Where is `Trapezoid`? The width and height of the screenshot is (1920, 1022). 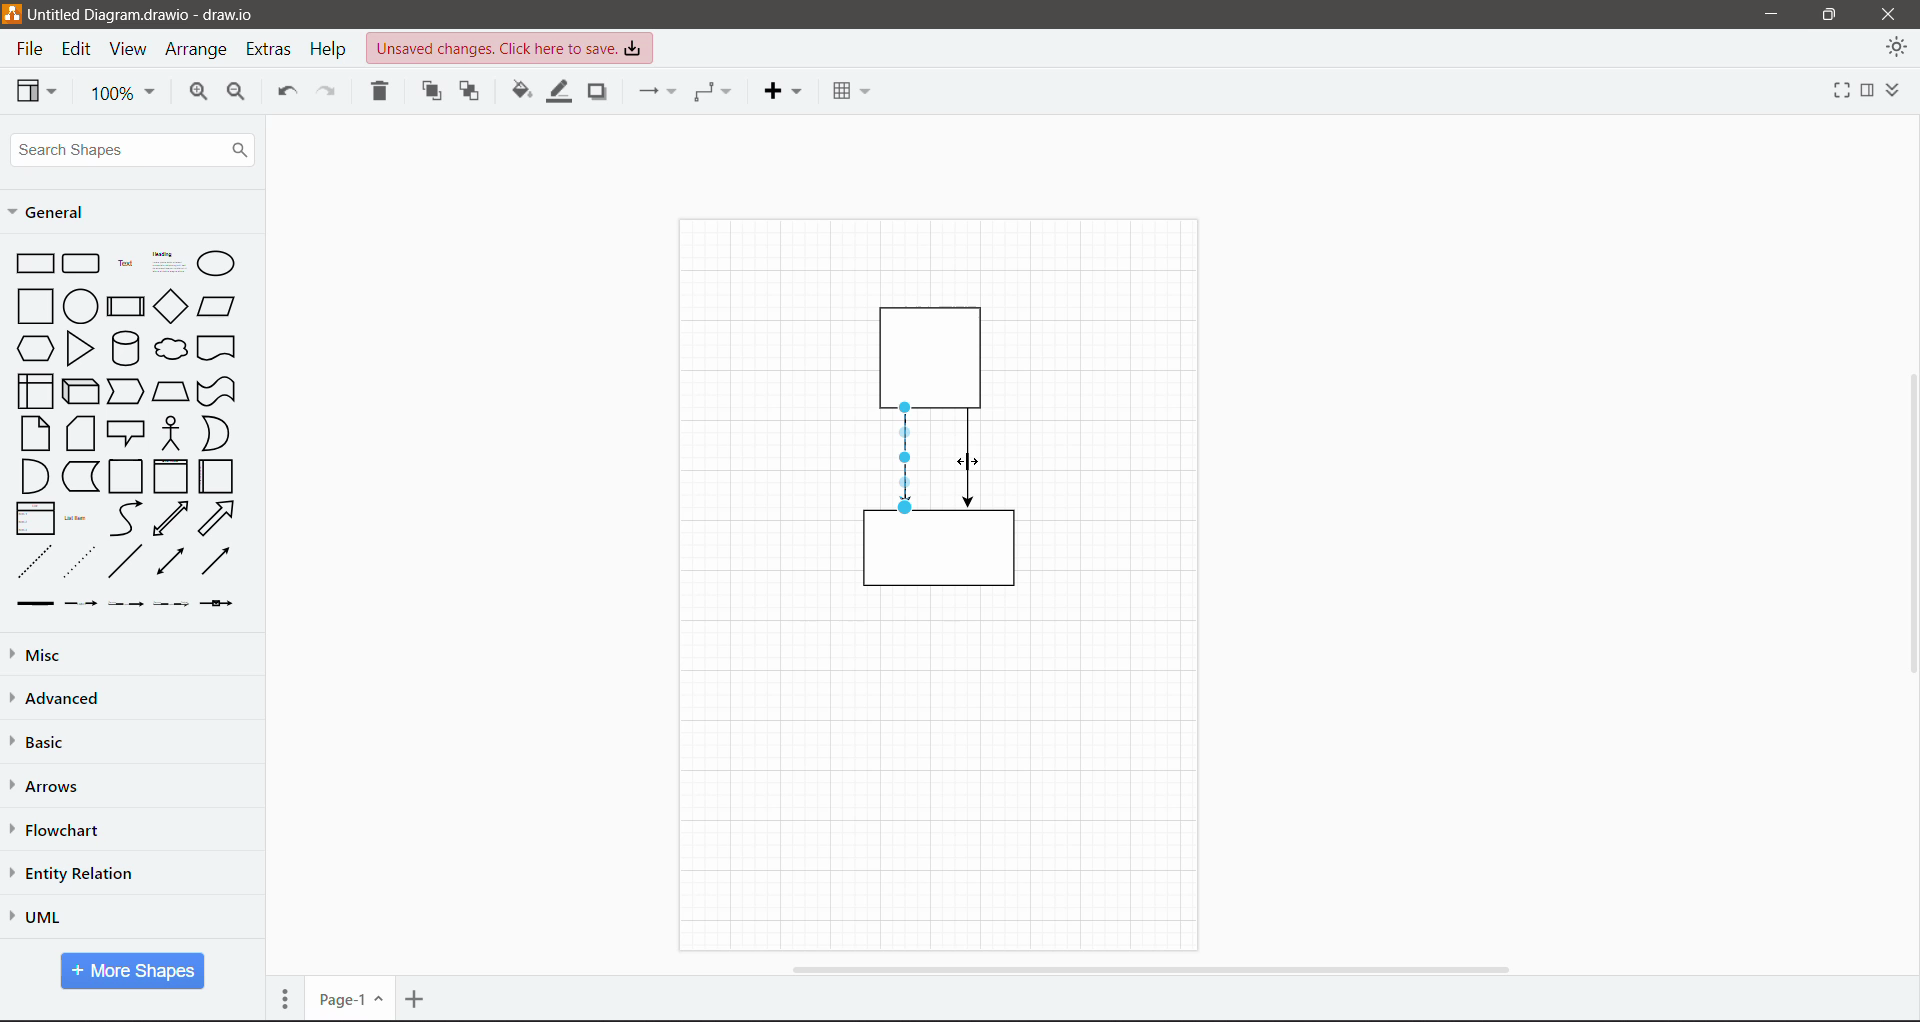 Trapezoid is located at coordinates (170, 388).